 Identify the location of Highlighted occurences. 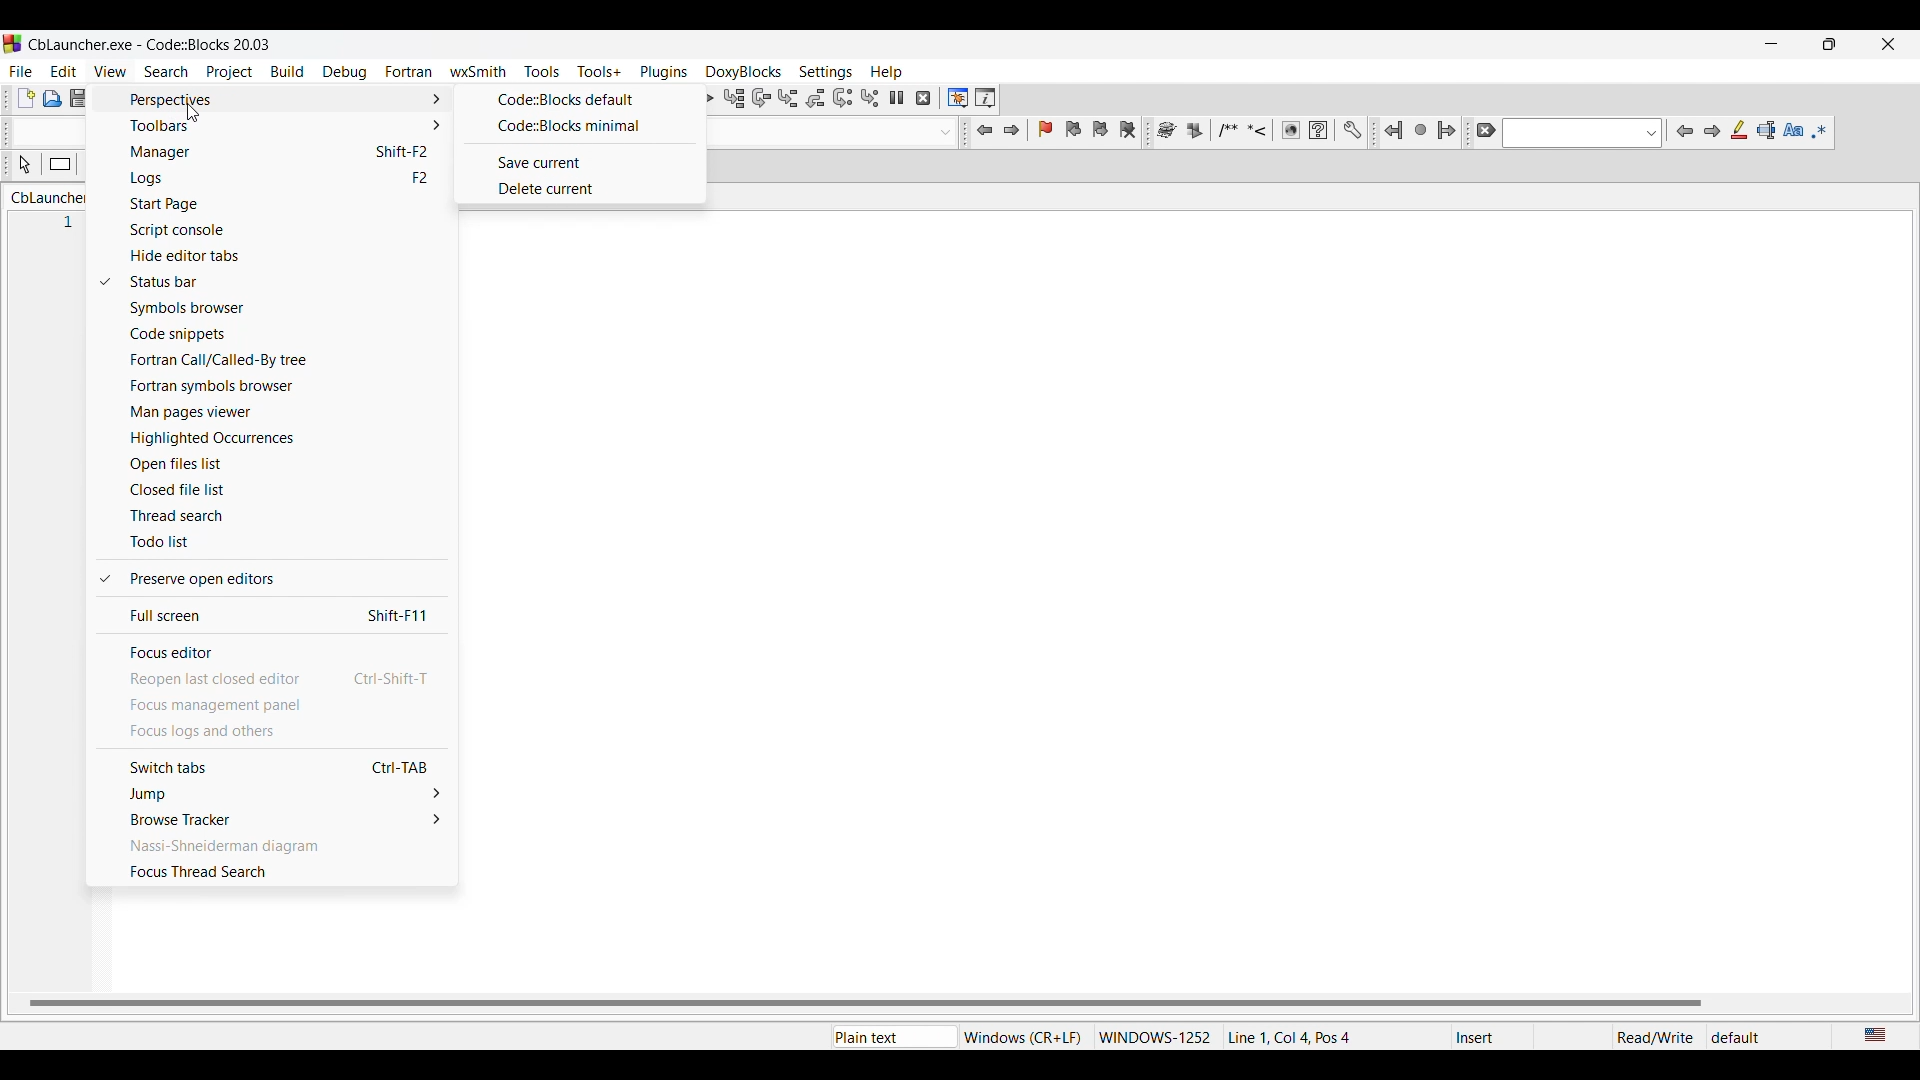
(285, 438).